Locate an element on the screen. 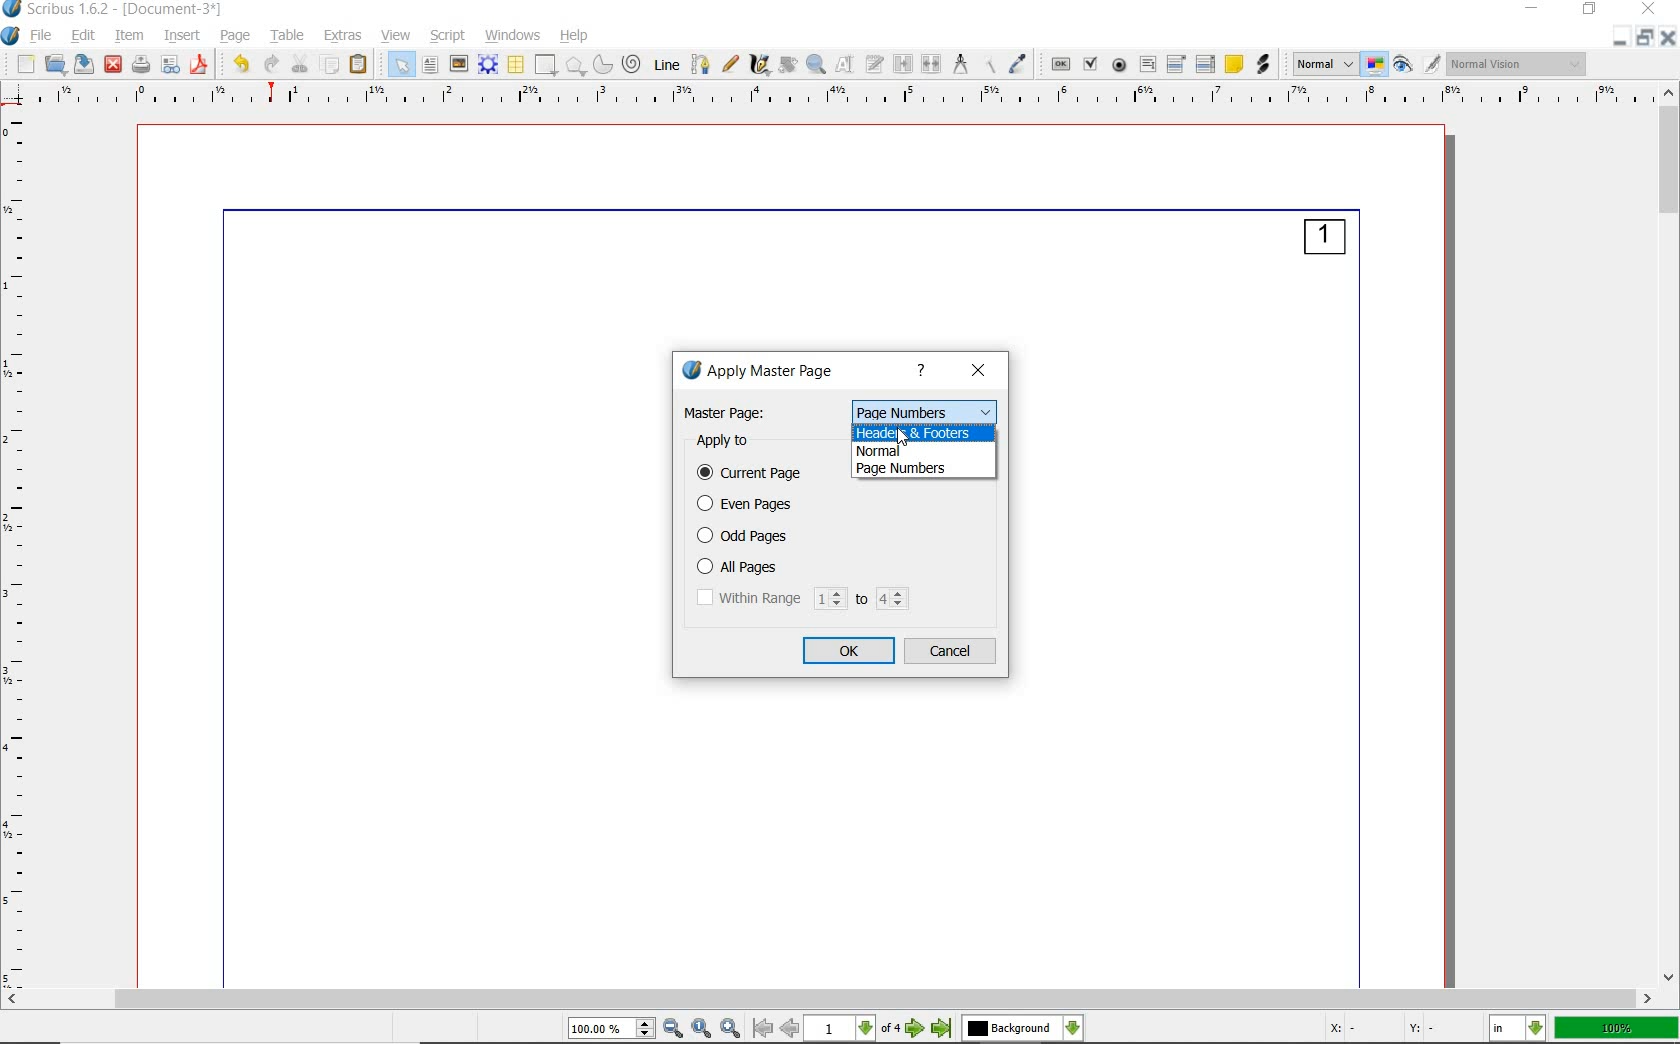  print is located at coordinates (142, 65).